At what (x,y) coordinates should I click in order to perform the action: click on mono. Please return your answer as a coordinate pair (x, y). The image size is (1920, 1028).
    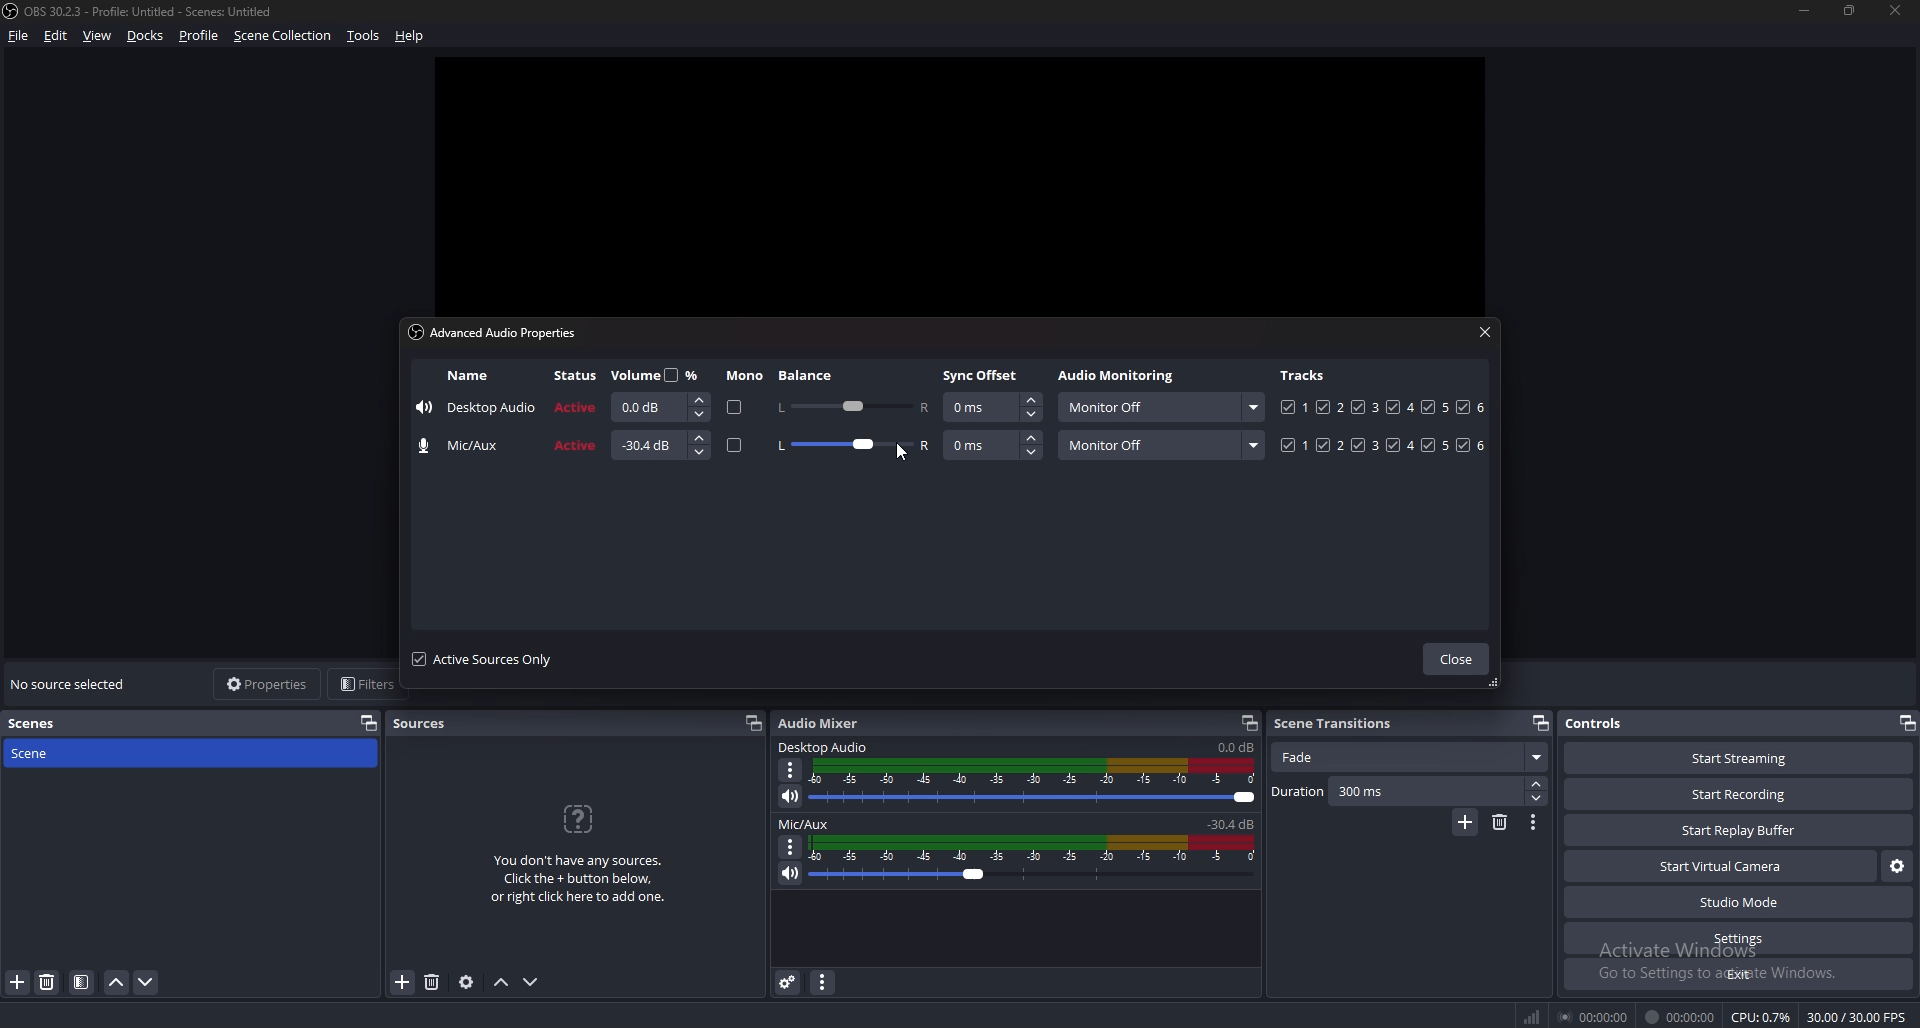
    Looking at the image, I should click on (746, 376).